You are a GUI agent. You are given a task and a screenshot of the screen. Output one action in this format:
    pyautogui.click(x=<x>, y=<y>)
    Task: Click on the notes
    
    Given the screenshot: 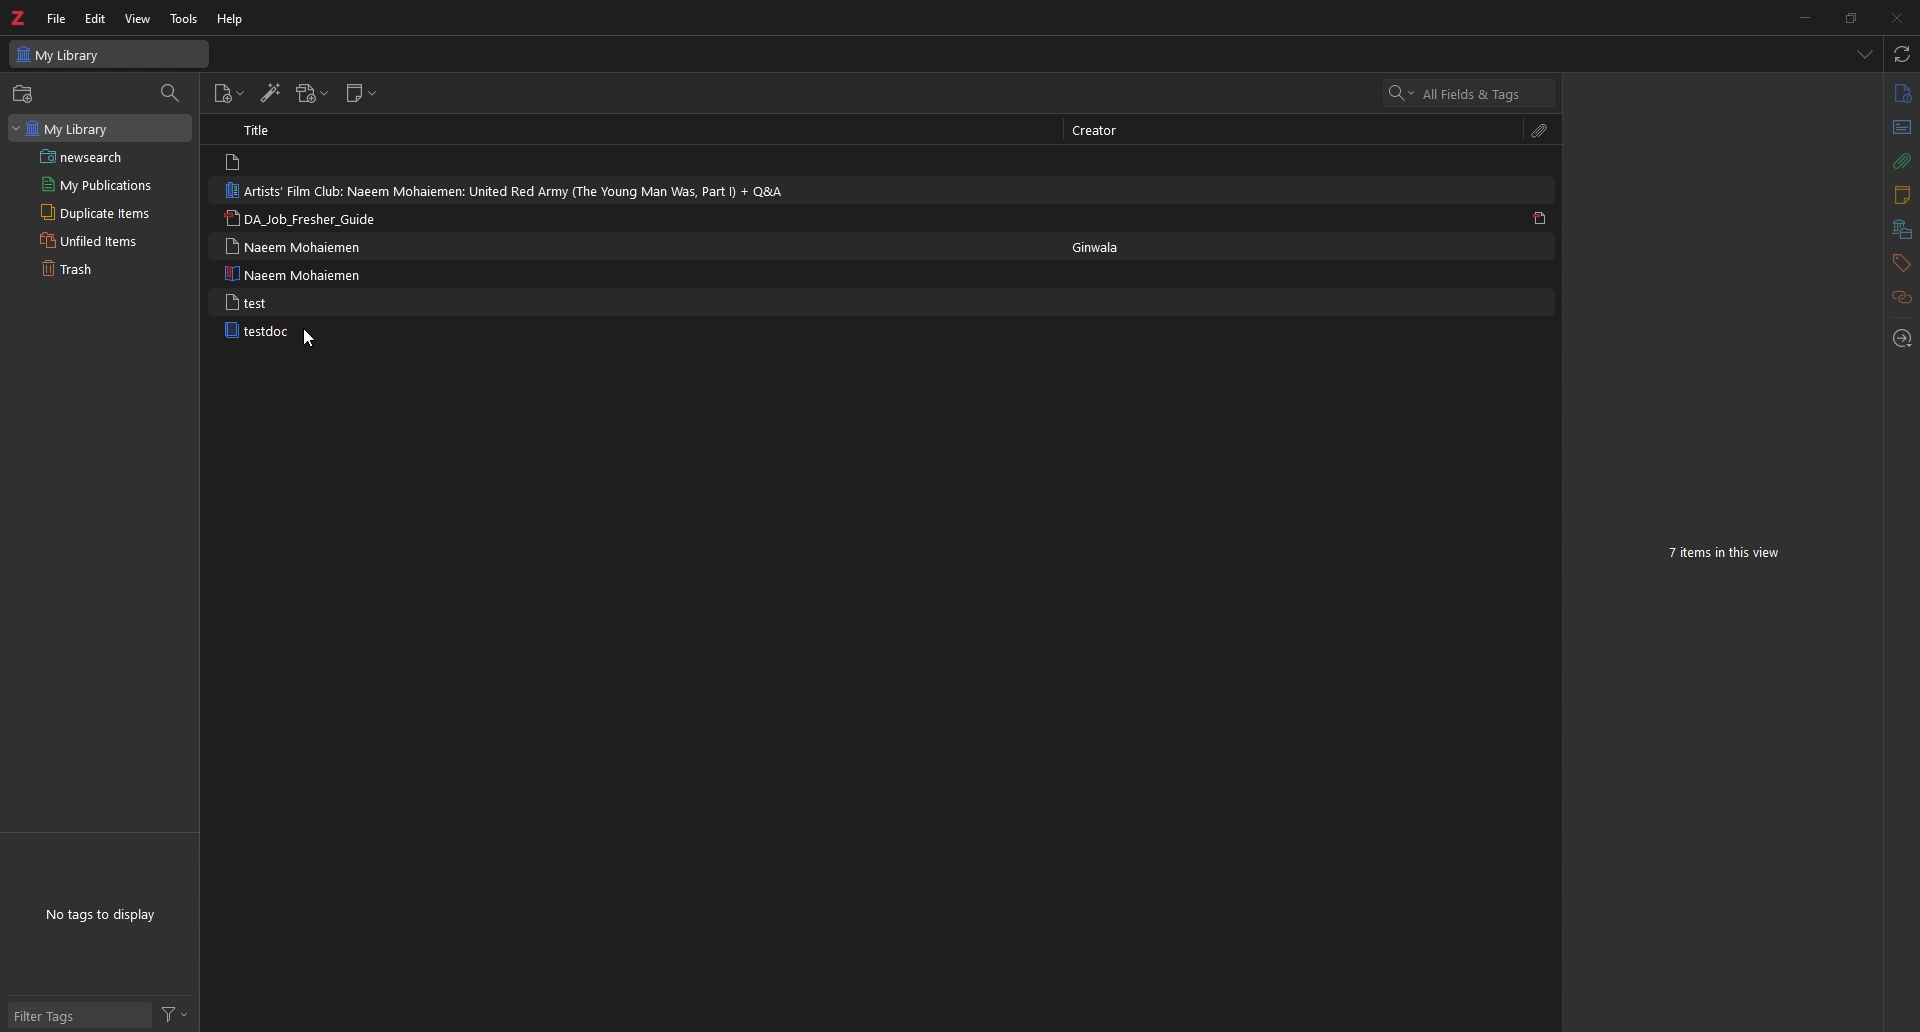 What is the action you would take?
    pyautogui.click(x=1901, y=196)
    